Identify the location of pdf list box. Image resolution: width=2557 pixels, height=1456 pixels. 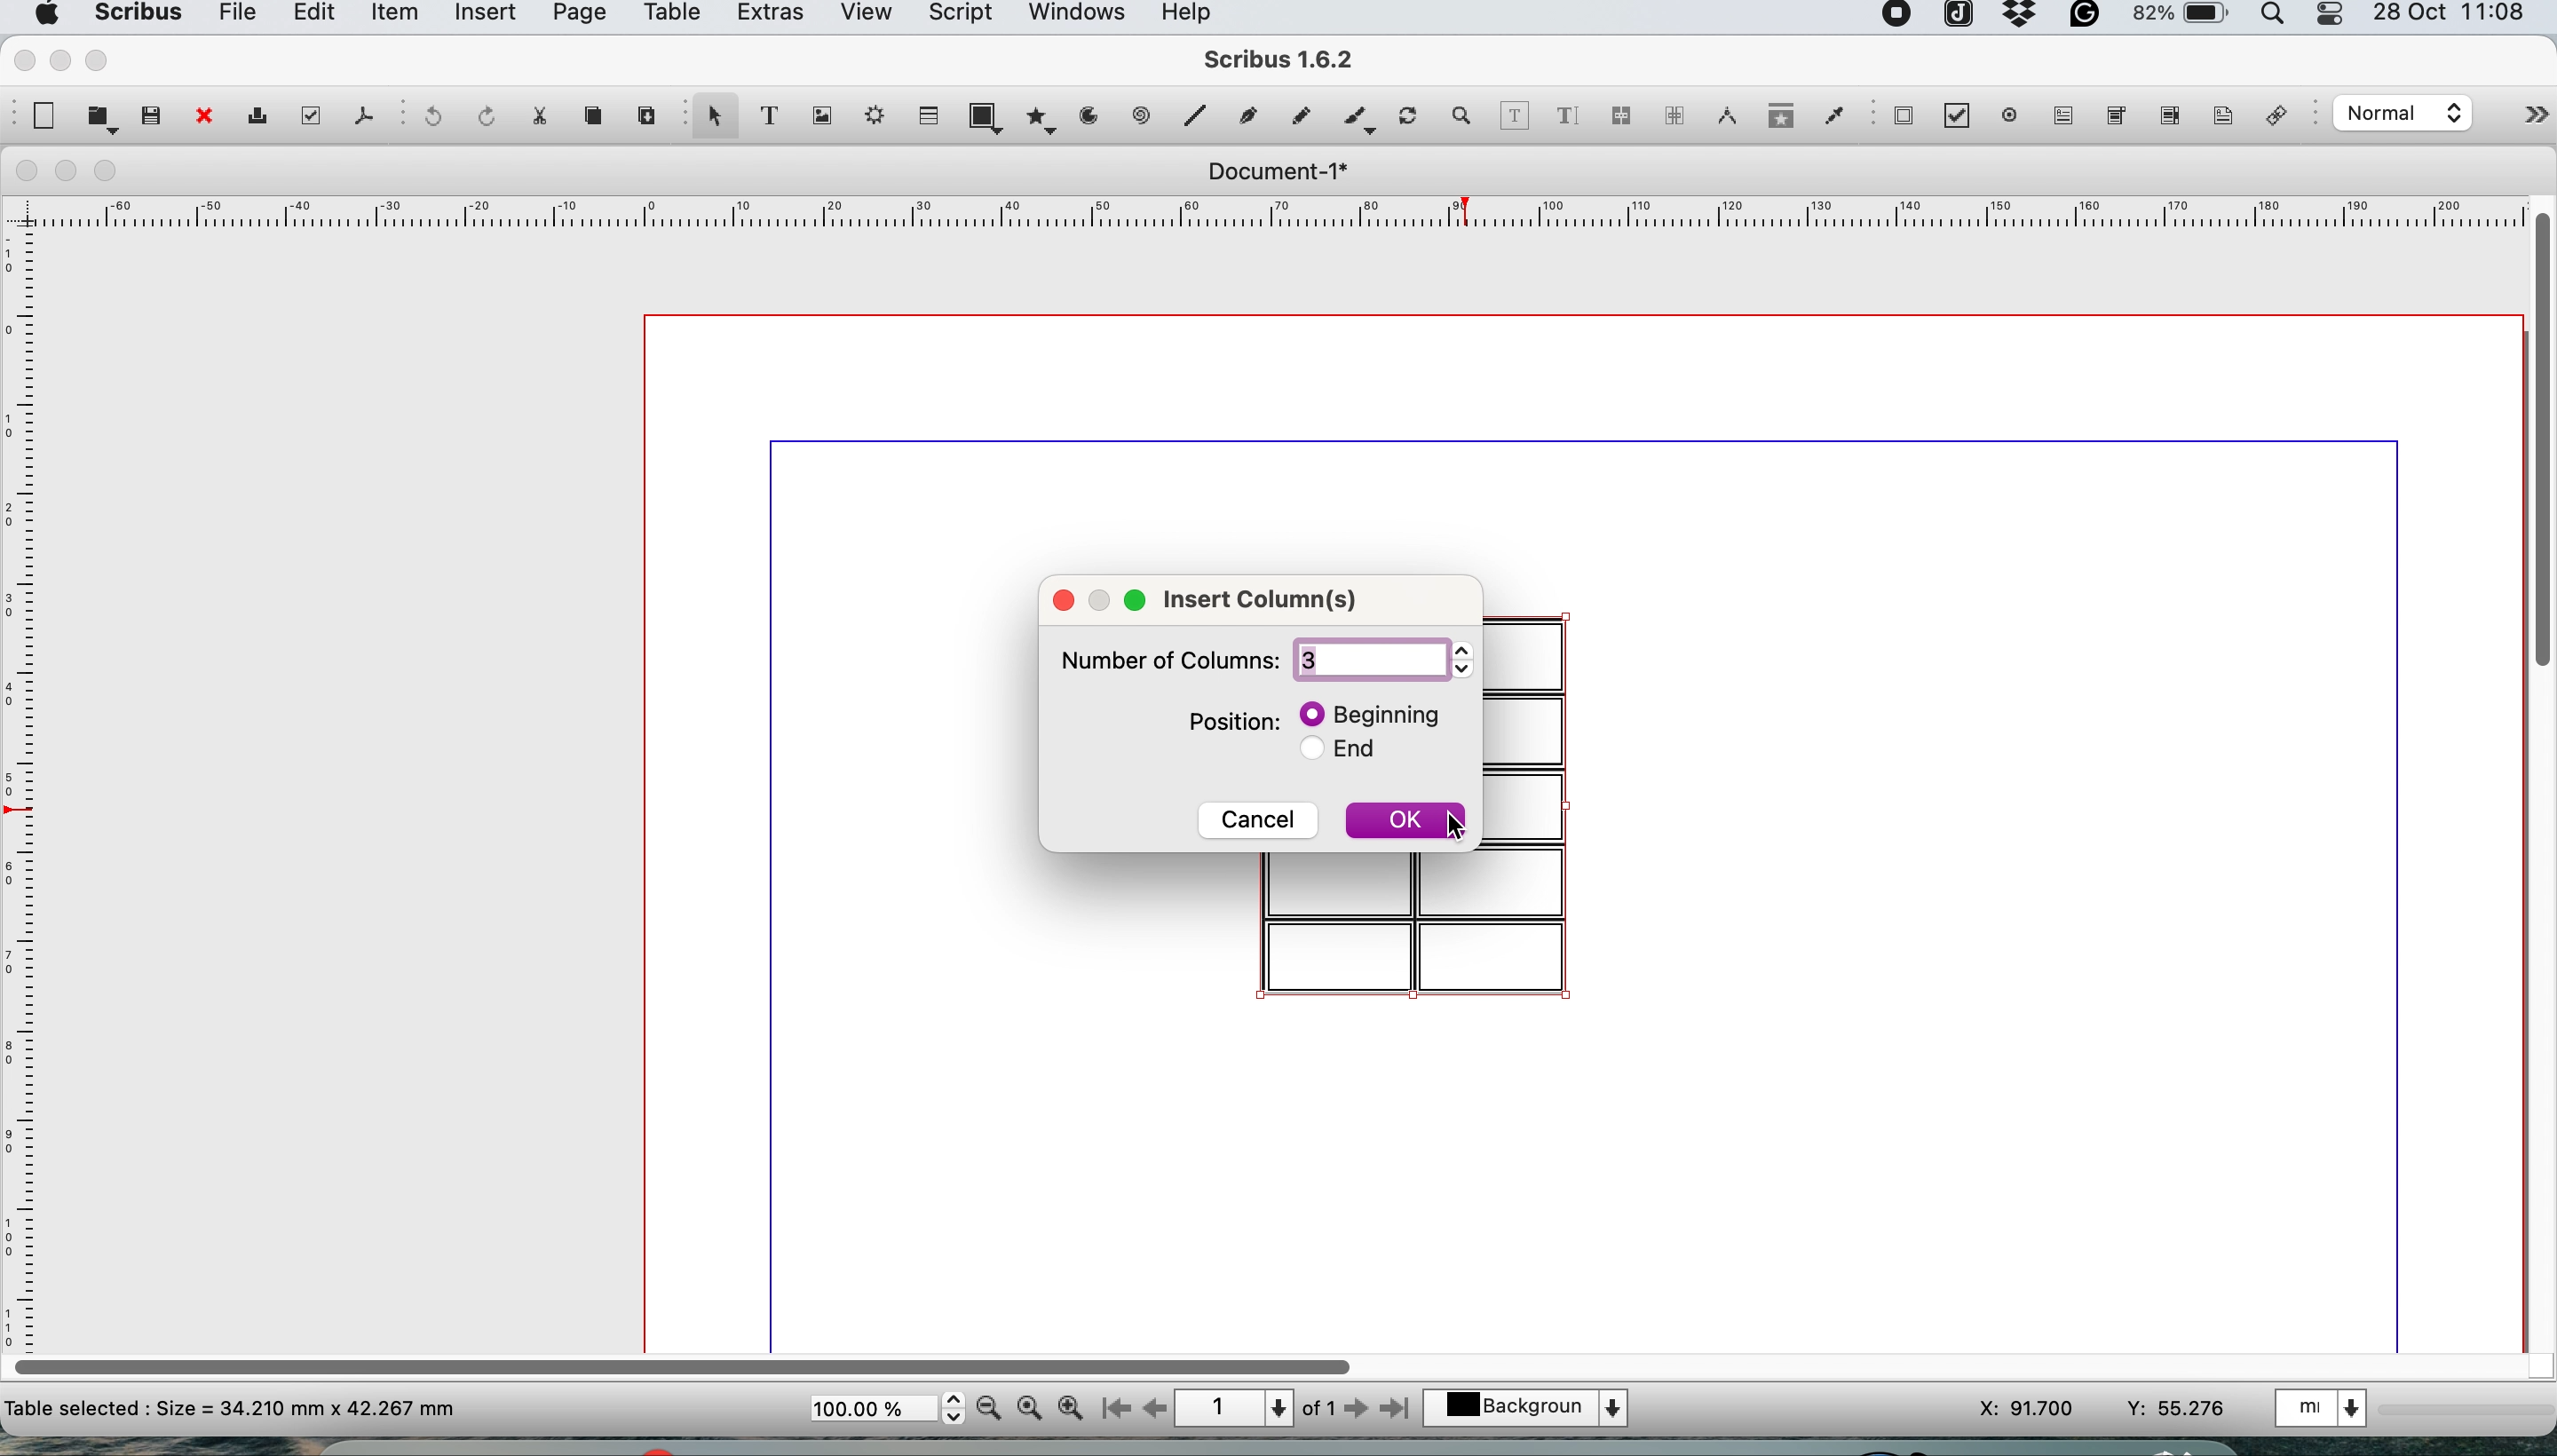
(2167, 120).